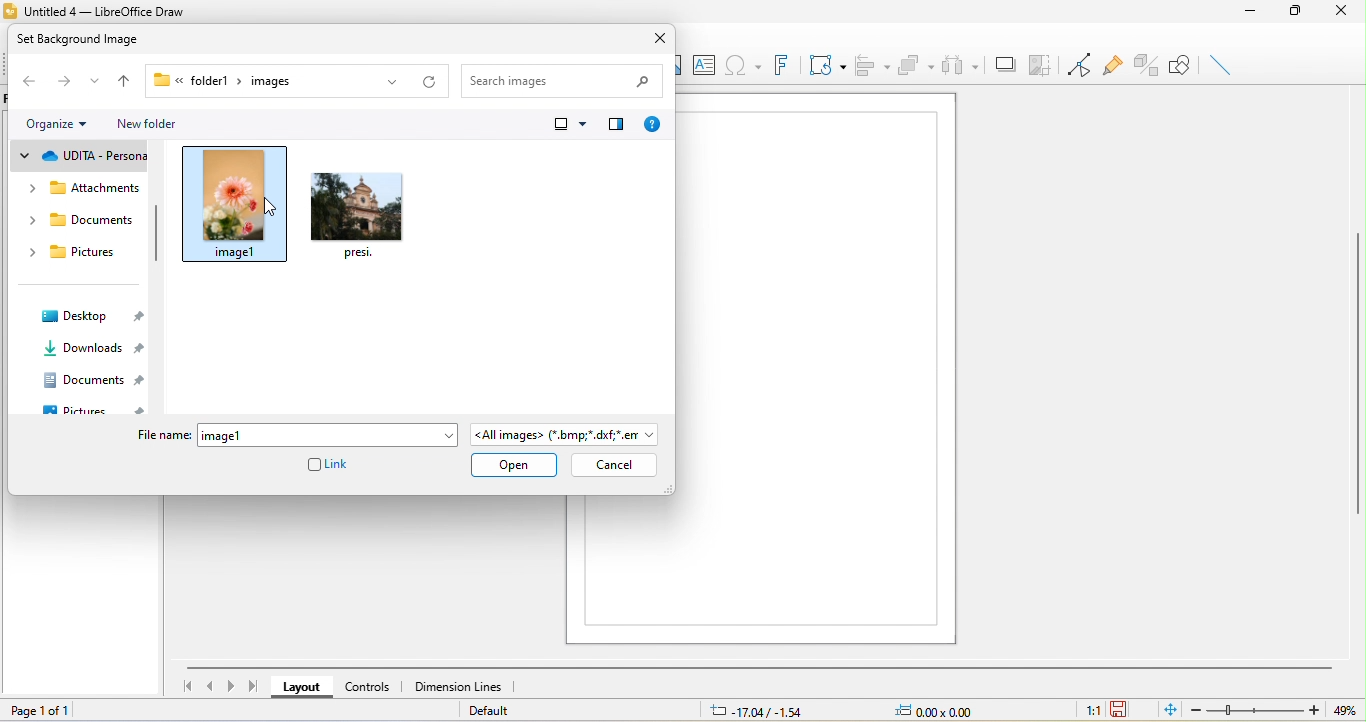 This screenshot has height=722, width=1366. Describe the element at coordinates (81, 222) in the screenshot. I see `documents` at that location.